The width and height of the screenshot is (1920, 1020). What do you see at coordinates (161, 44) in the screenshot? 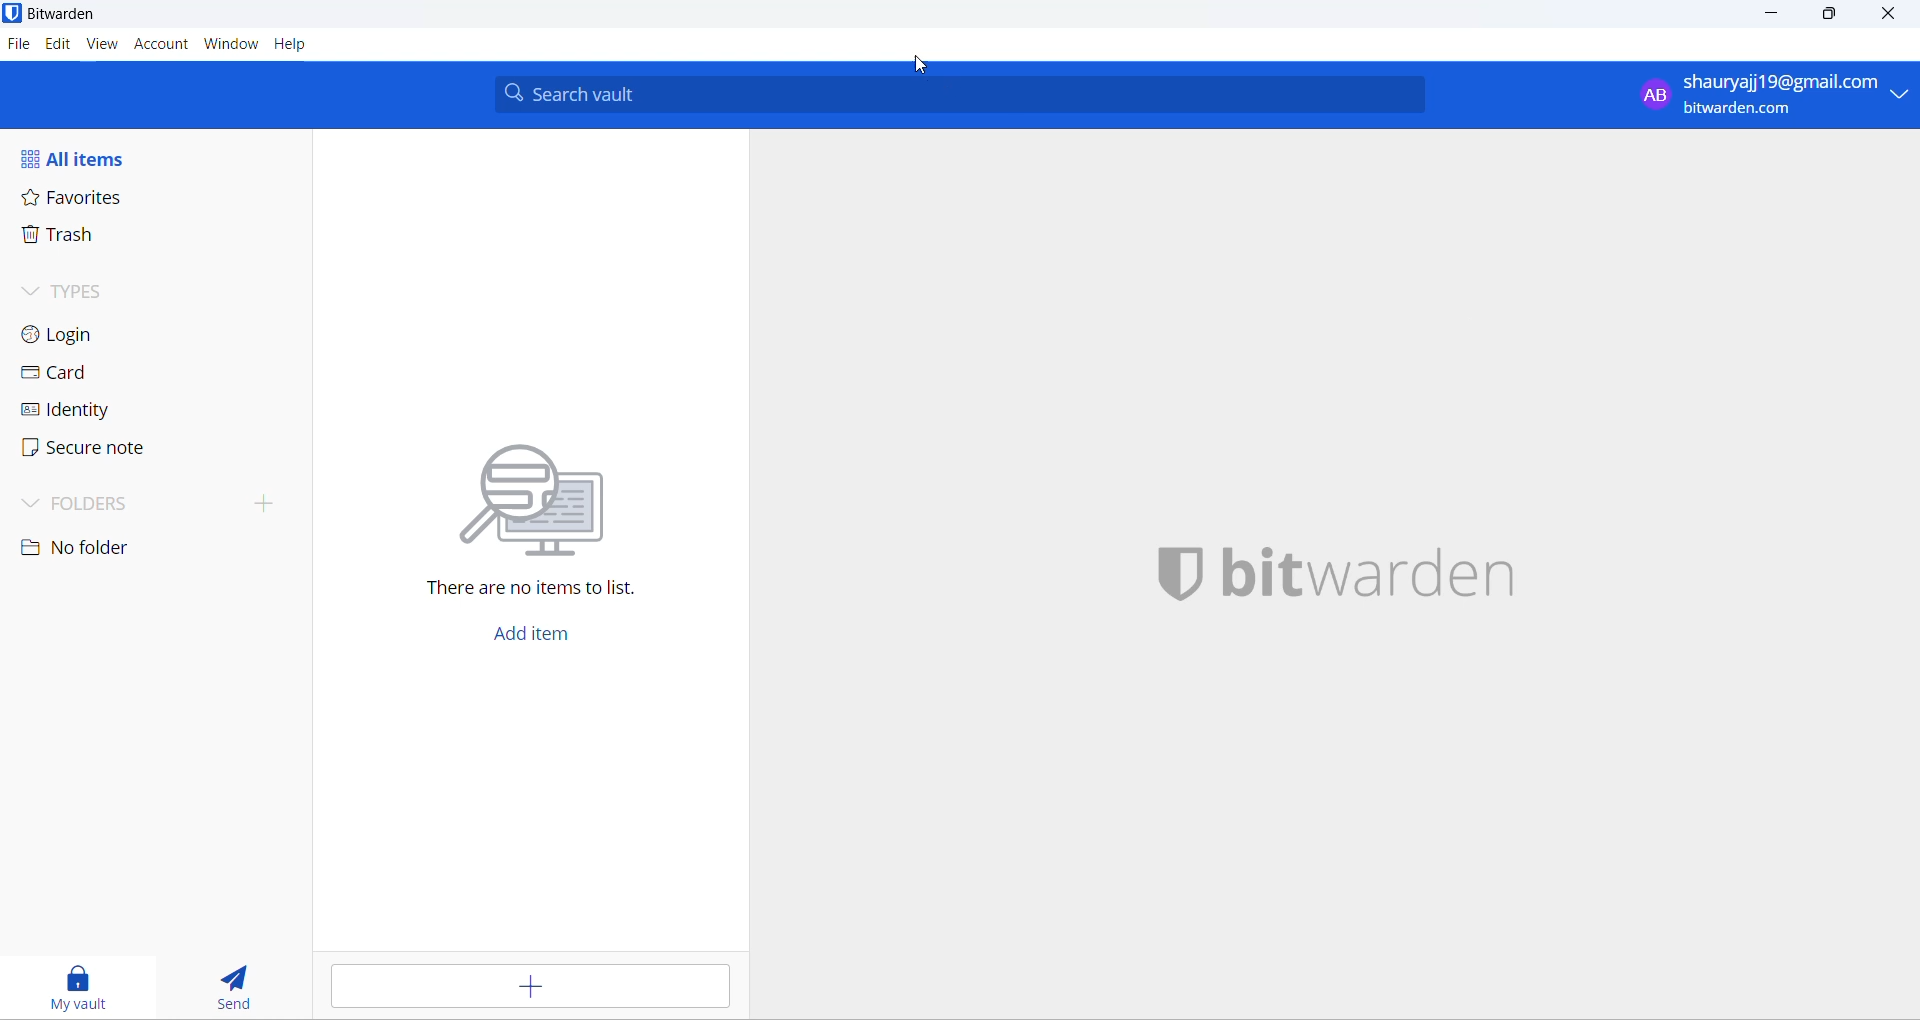
I see `account` at bounding box center [161, 44].